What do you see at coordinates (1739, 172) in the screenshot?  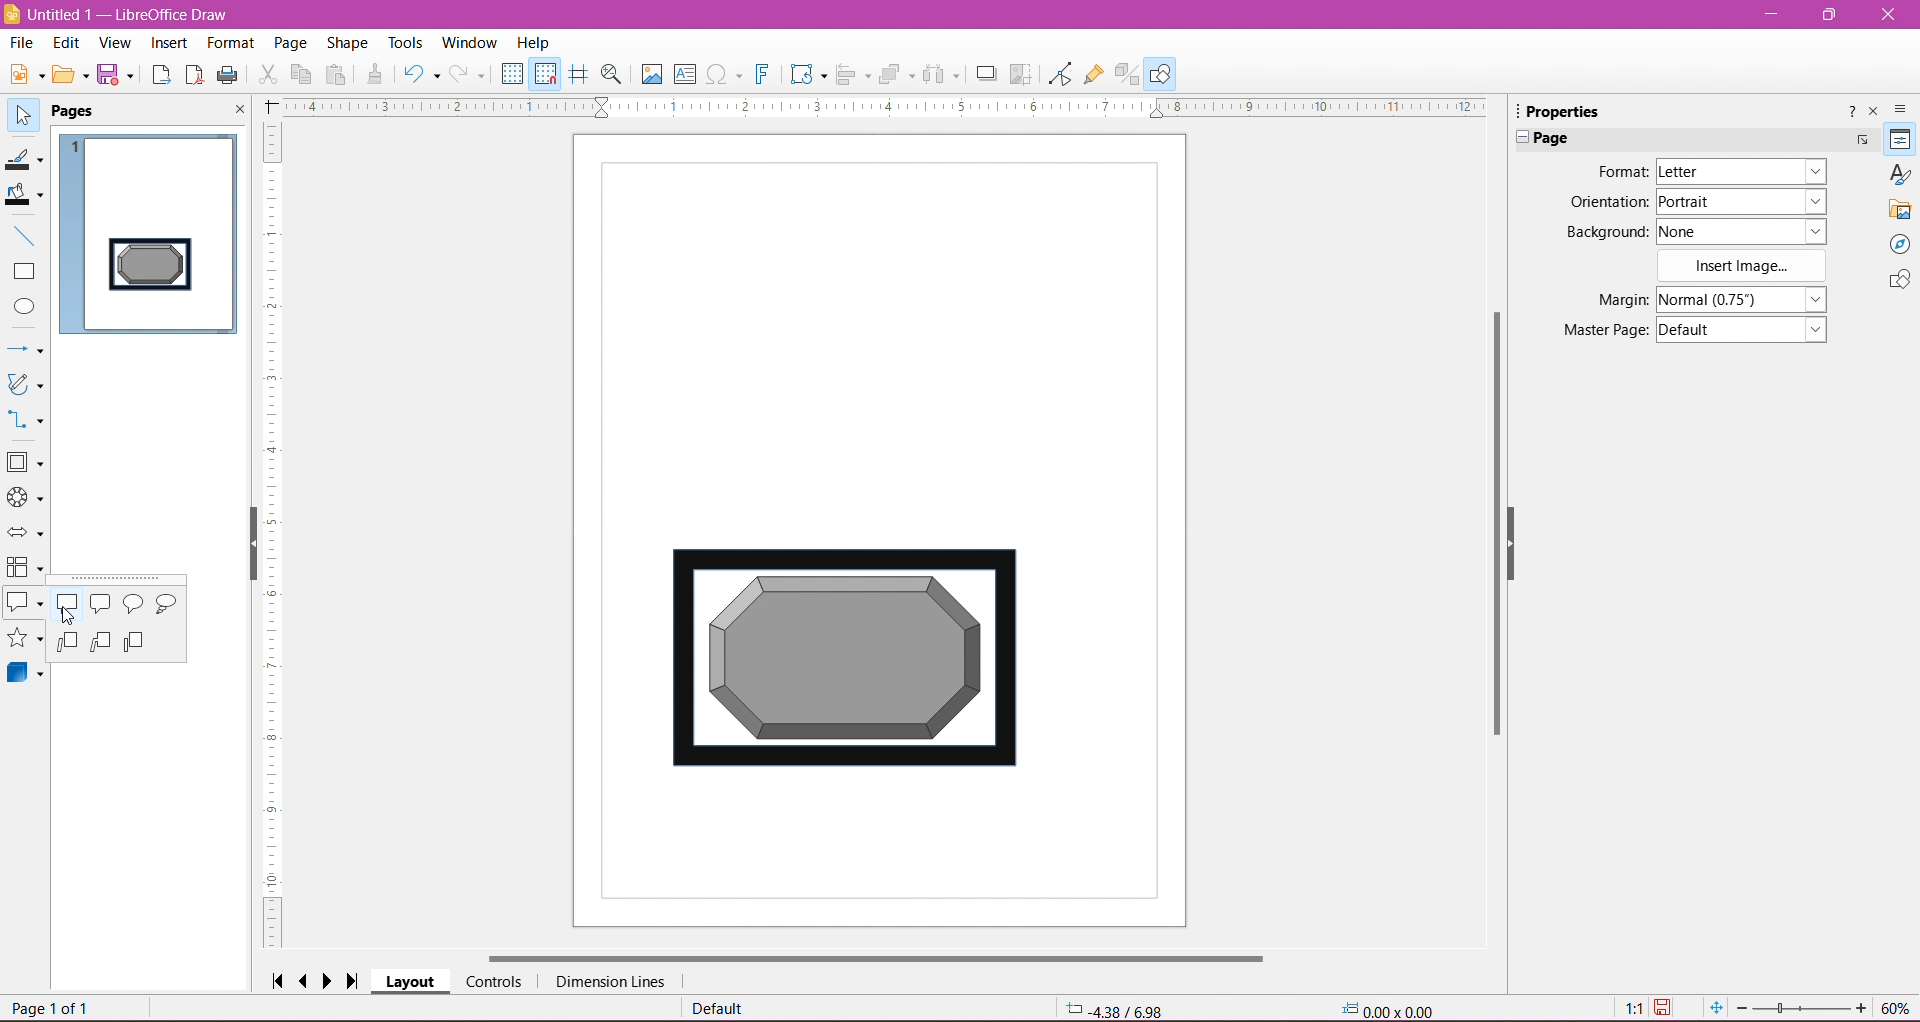 I see `Select page format type` at bounding box center [1739, 172].